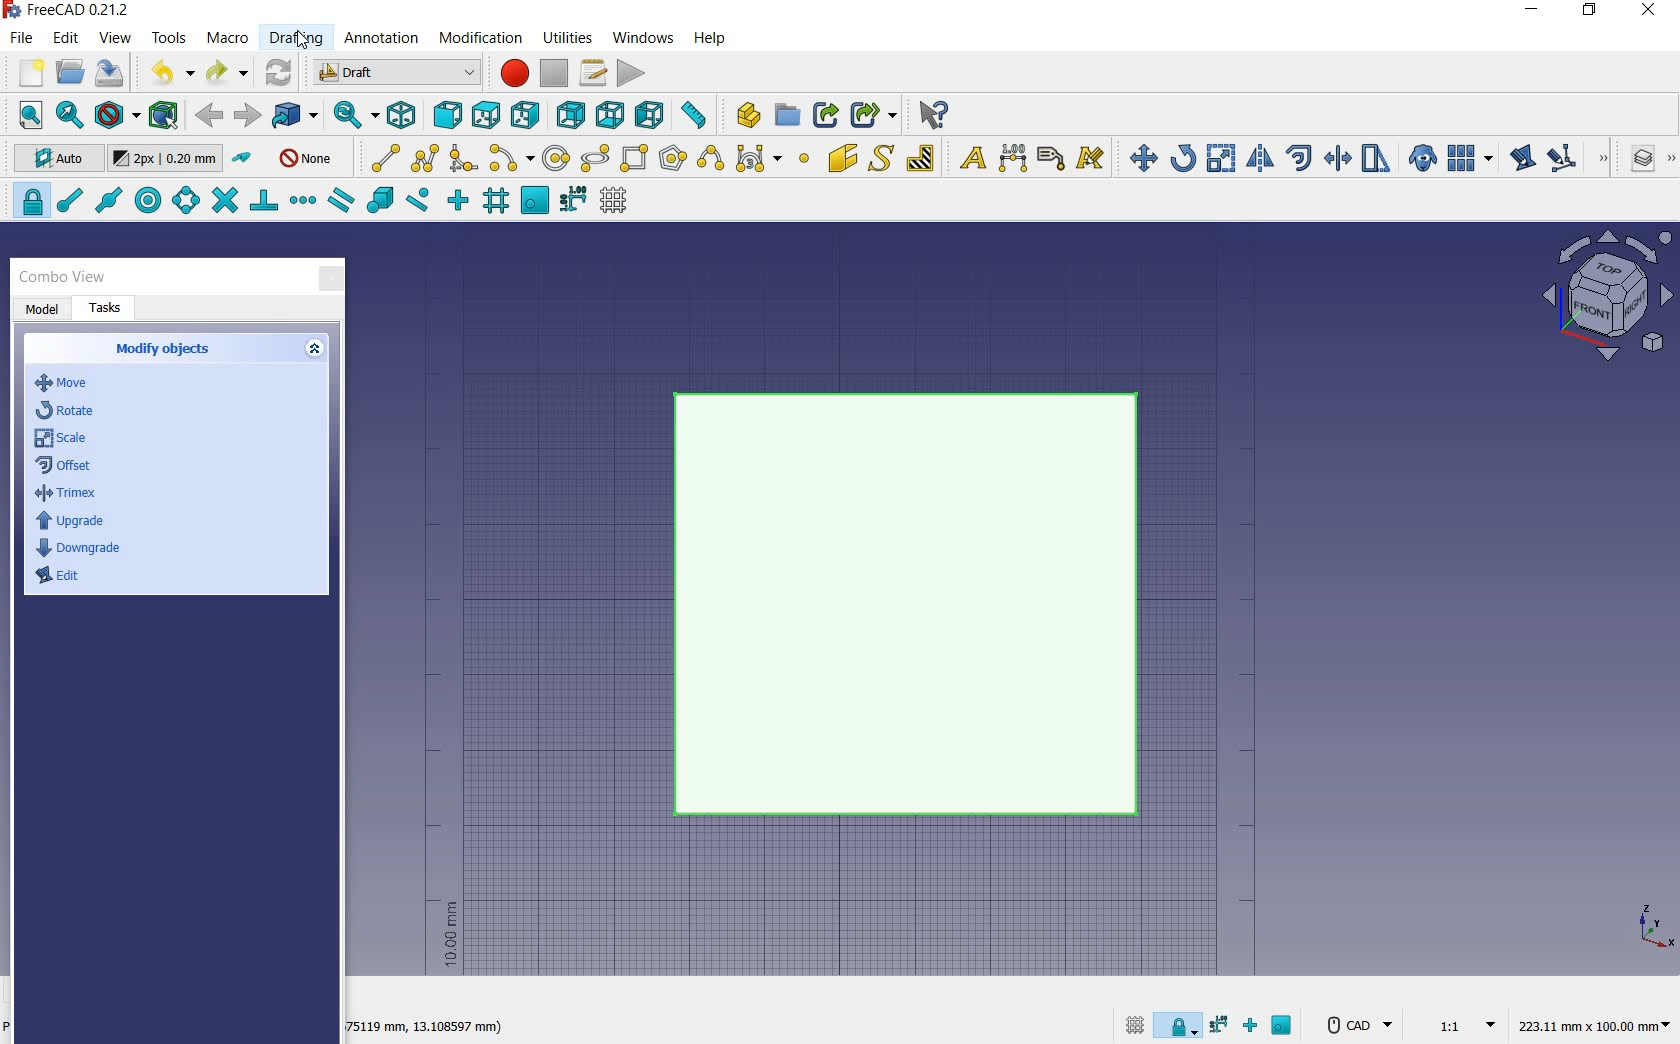 Image resolution: width=1680 pixels, height=1044 pixels. What do you see at coordinates (116, 38) in the screenshot?
I see `view` at bounding box center [116, 38].